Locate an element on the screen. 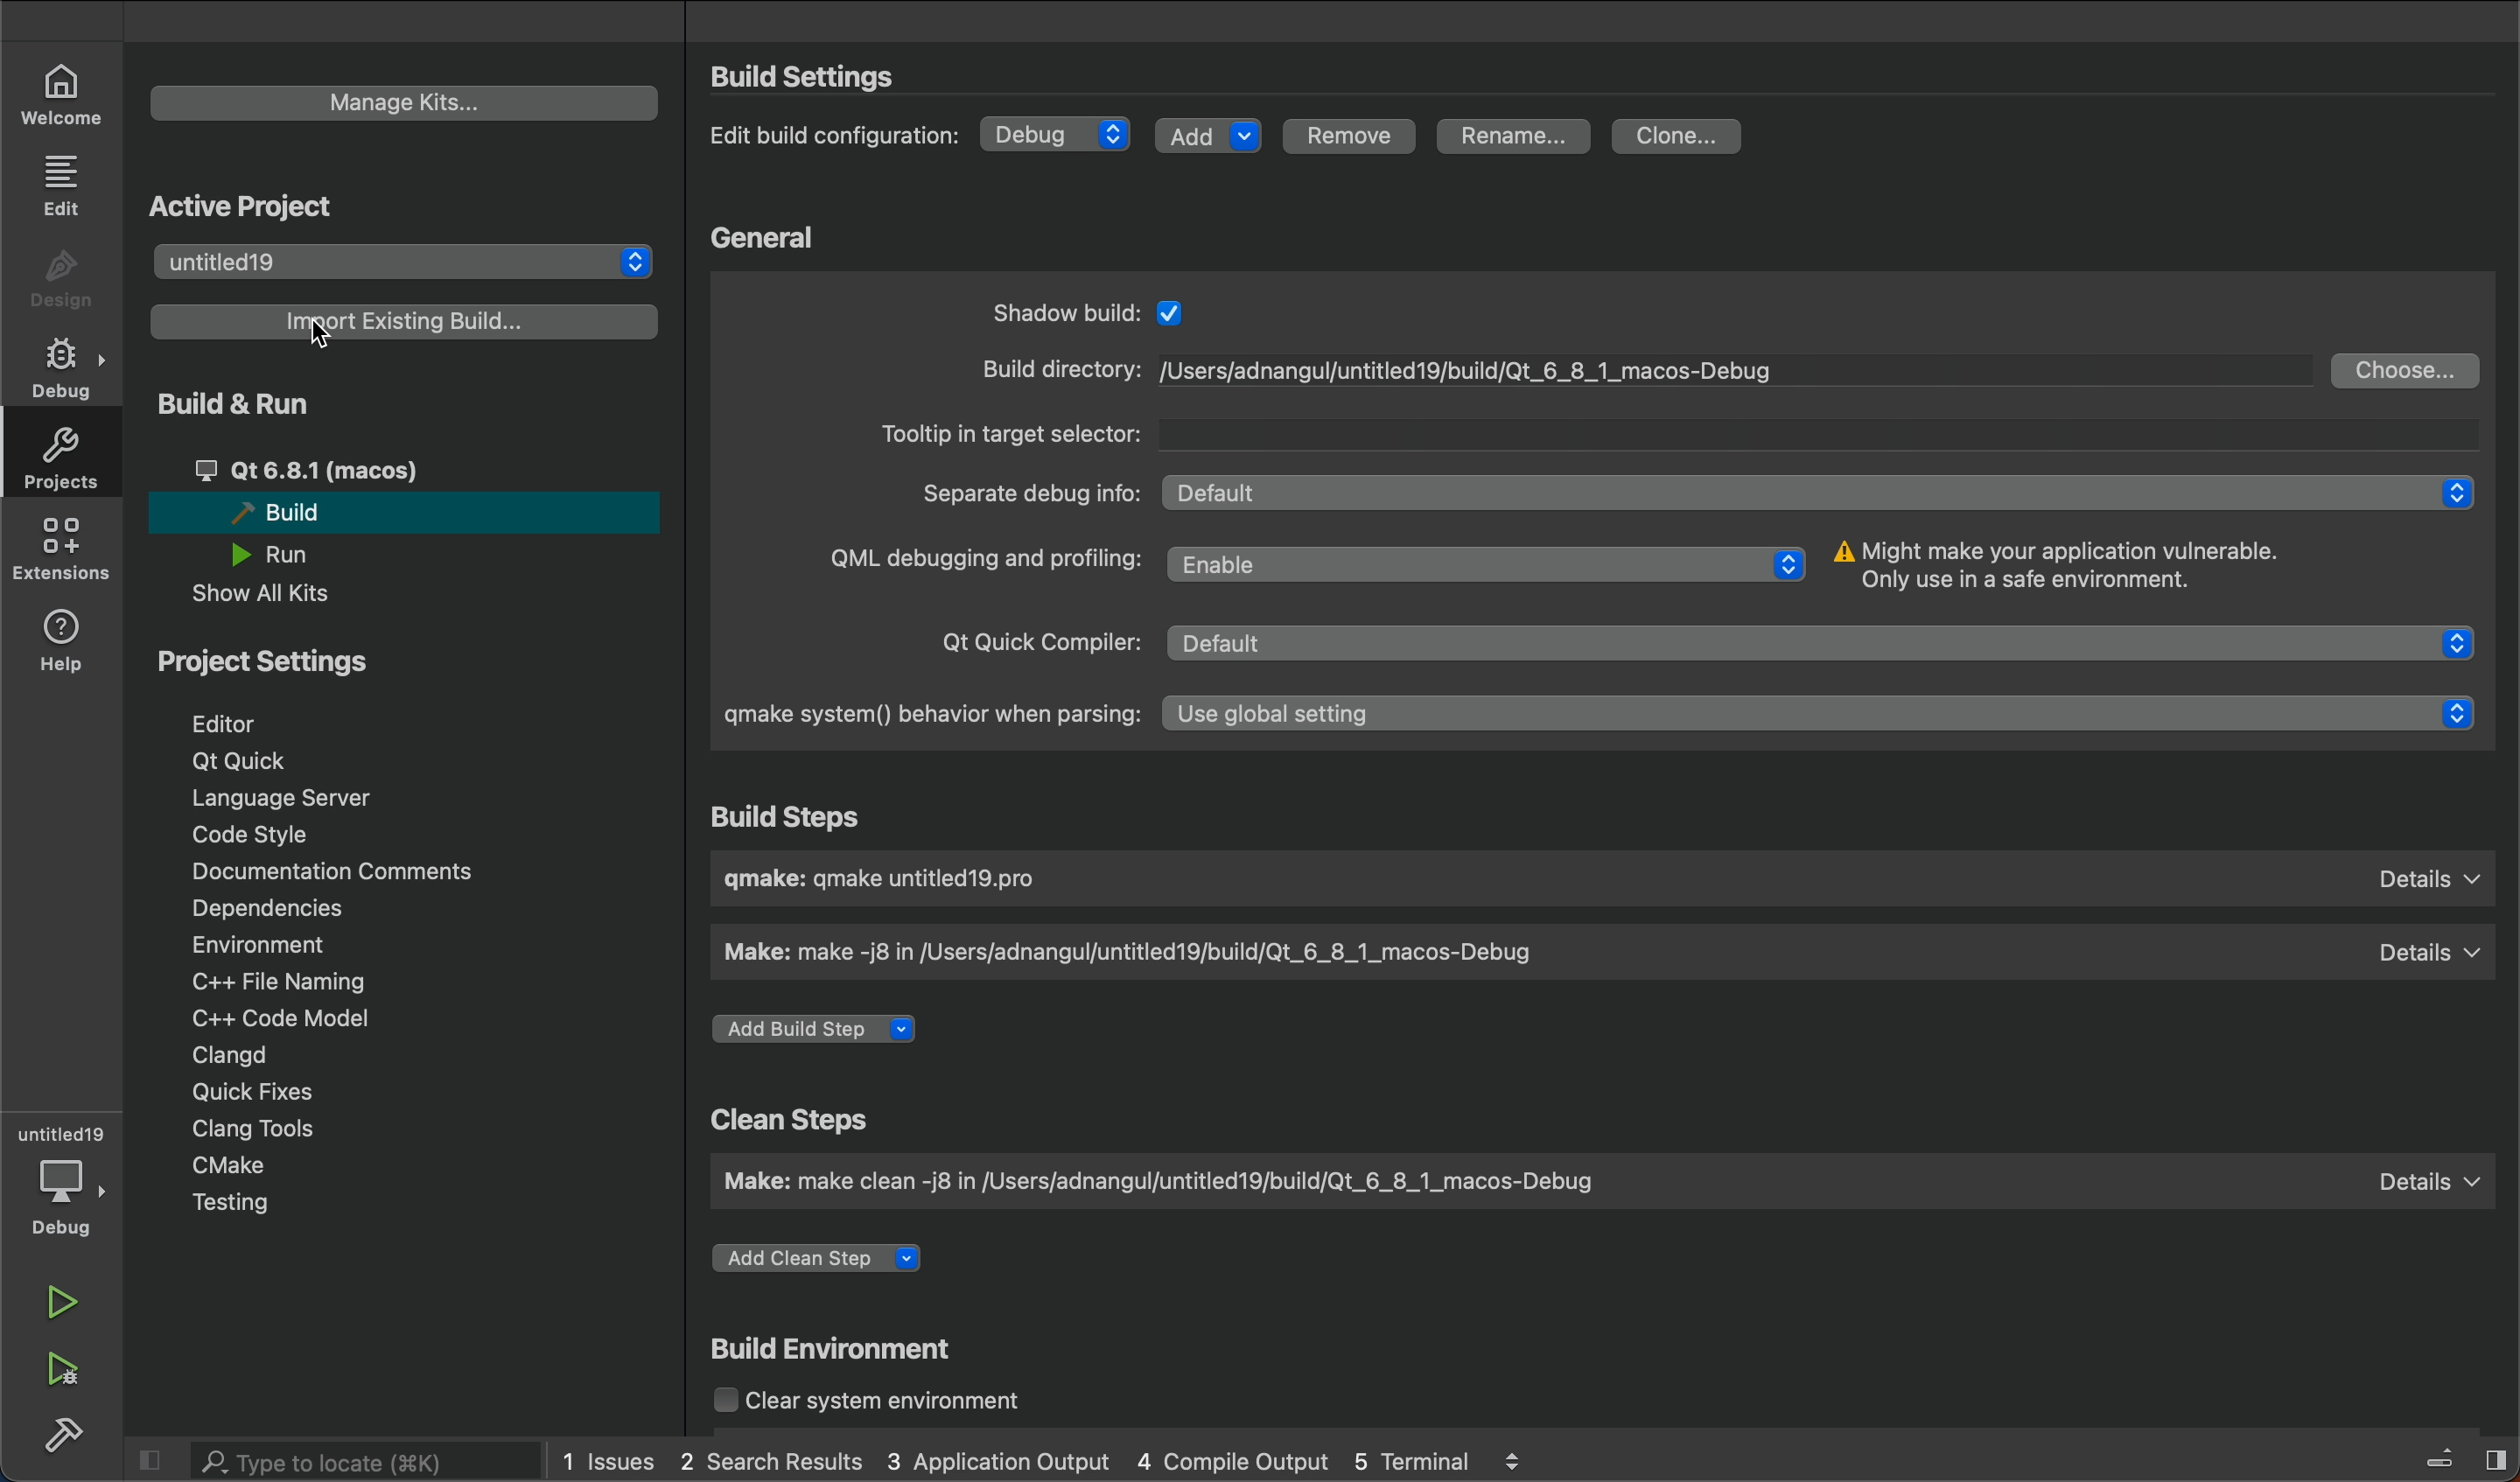  add is located at coordinates (1205, 133).